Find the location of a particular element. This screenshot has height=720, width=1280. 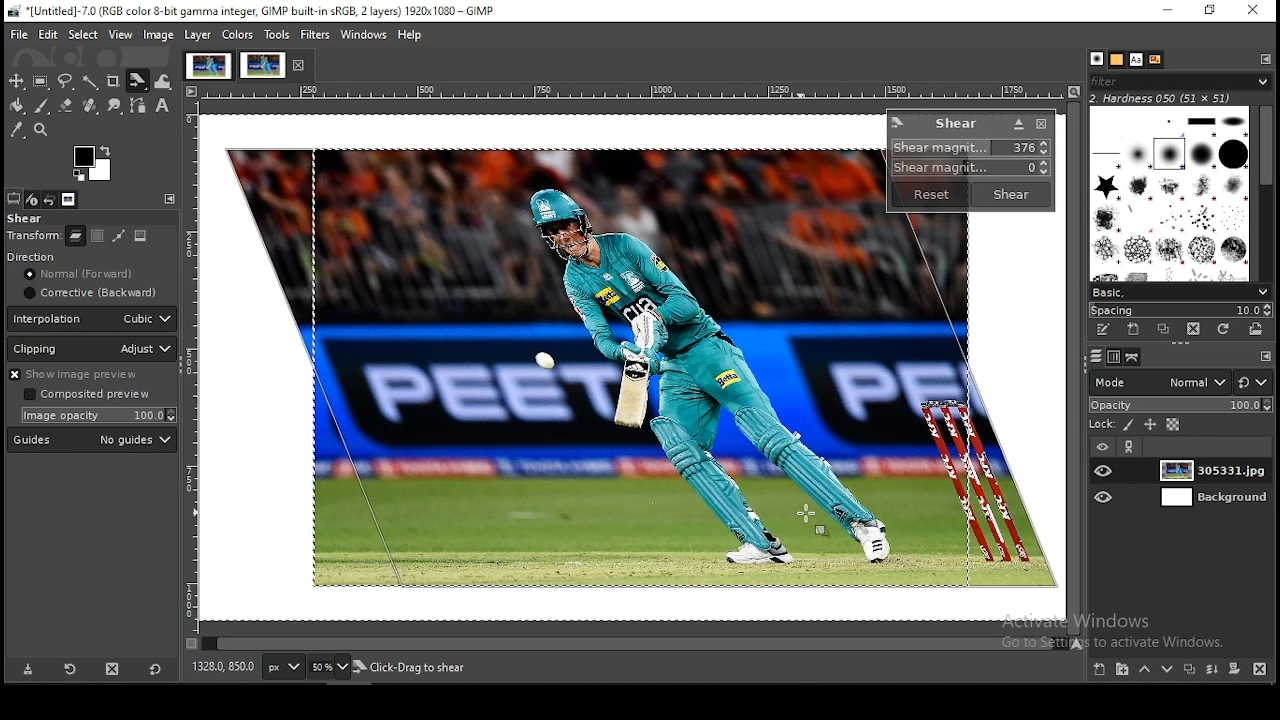

scroll bar is located at coordinates (1265, 191).